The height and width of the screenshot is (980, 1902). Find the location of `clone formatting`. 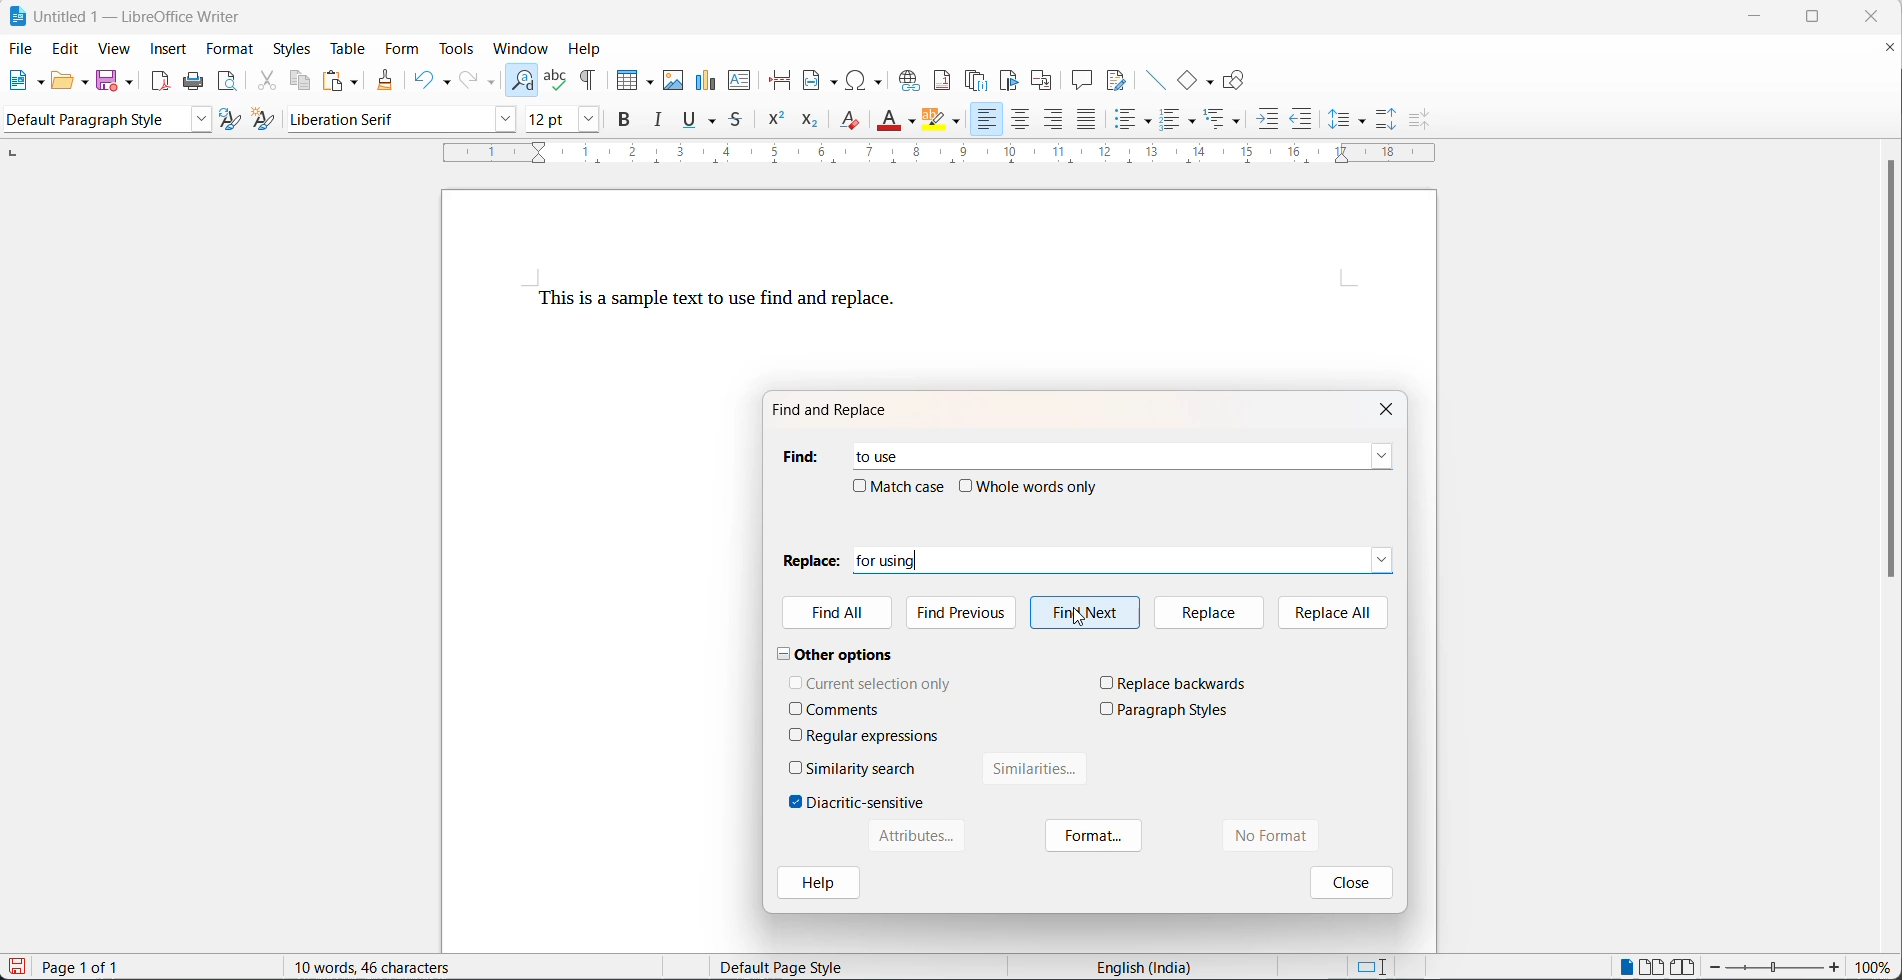

clone formatting is located at coordinates (388, 81).